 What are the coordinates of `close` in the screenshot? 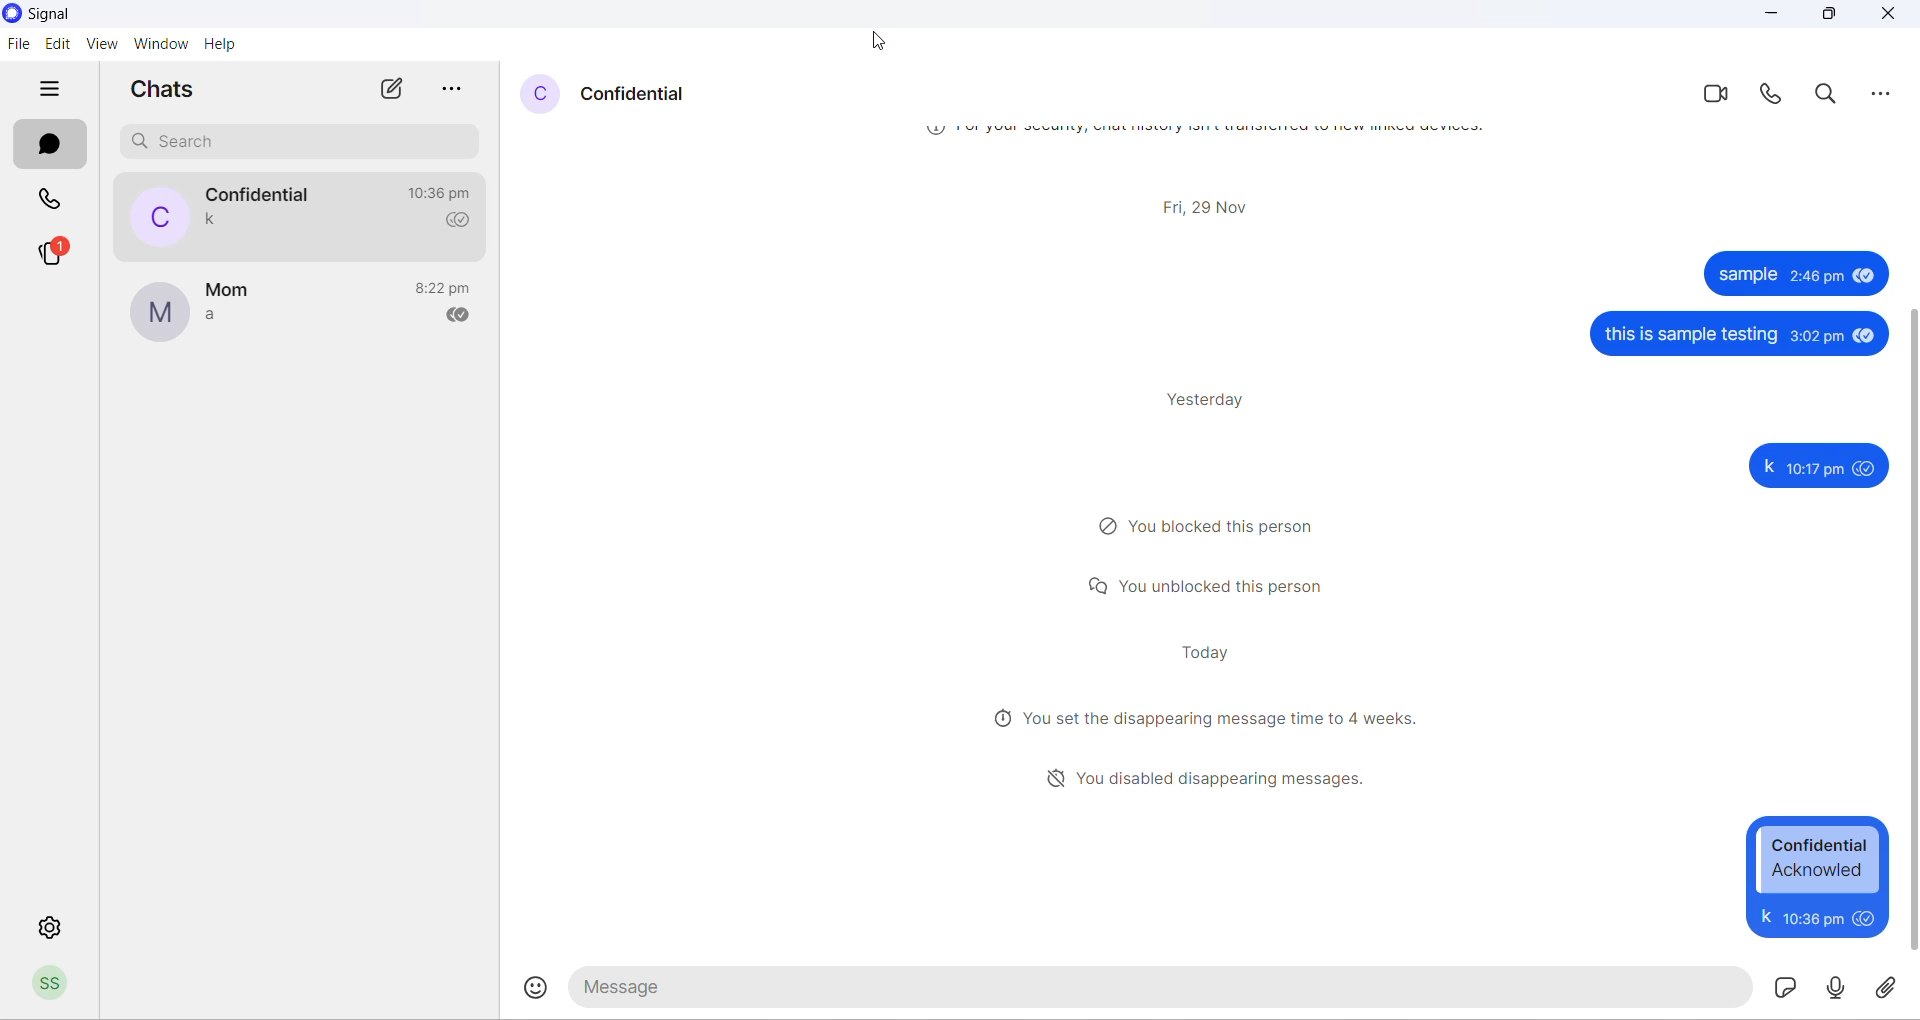 It's located at (1894, 20).